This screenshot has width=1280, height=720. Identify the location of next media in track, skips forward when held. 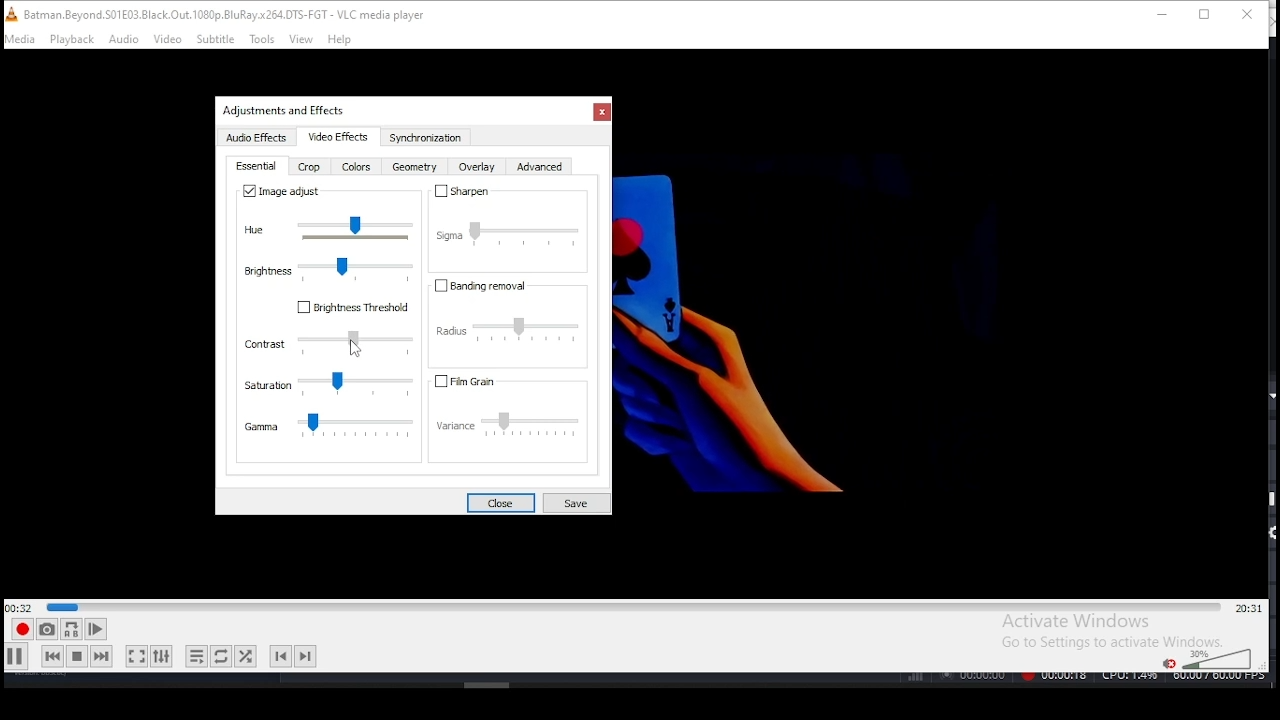
(102, 657).